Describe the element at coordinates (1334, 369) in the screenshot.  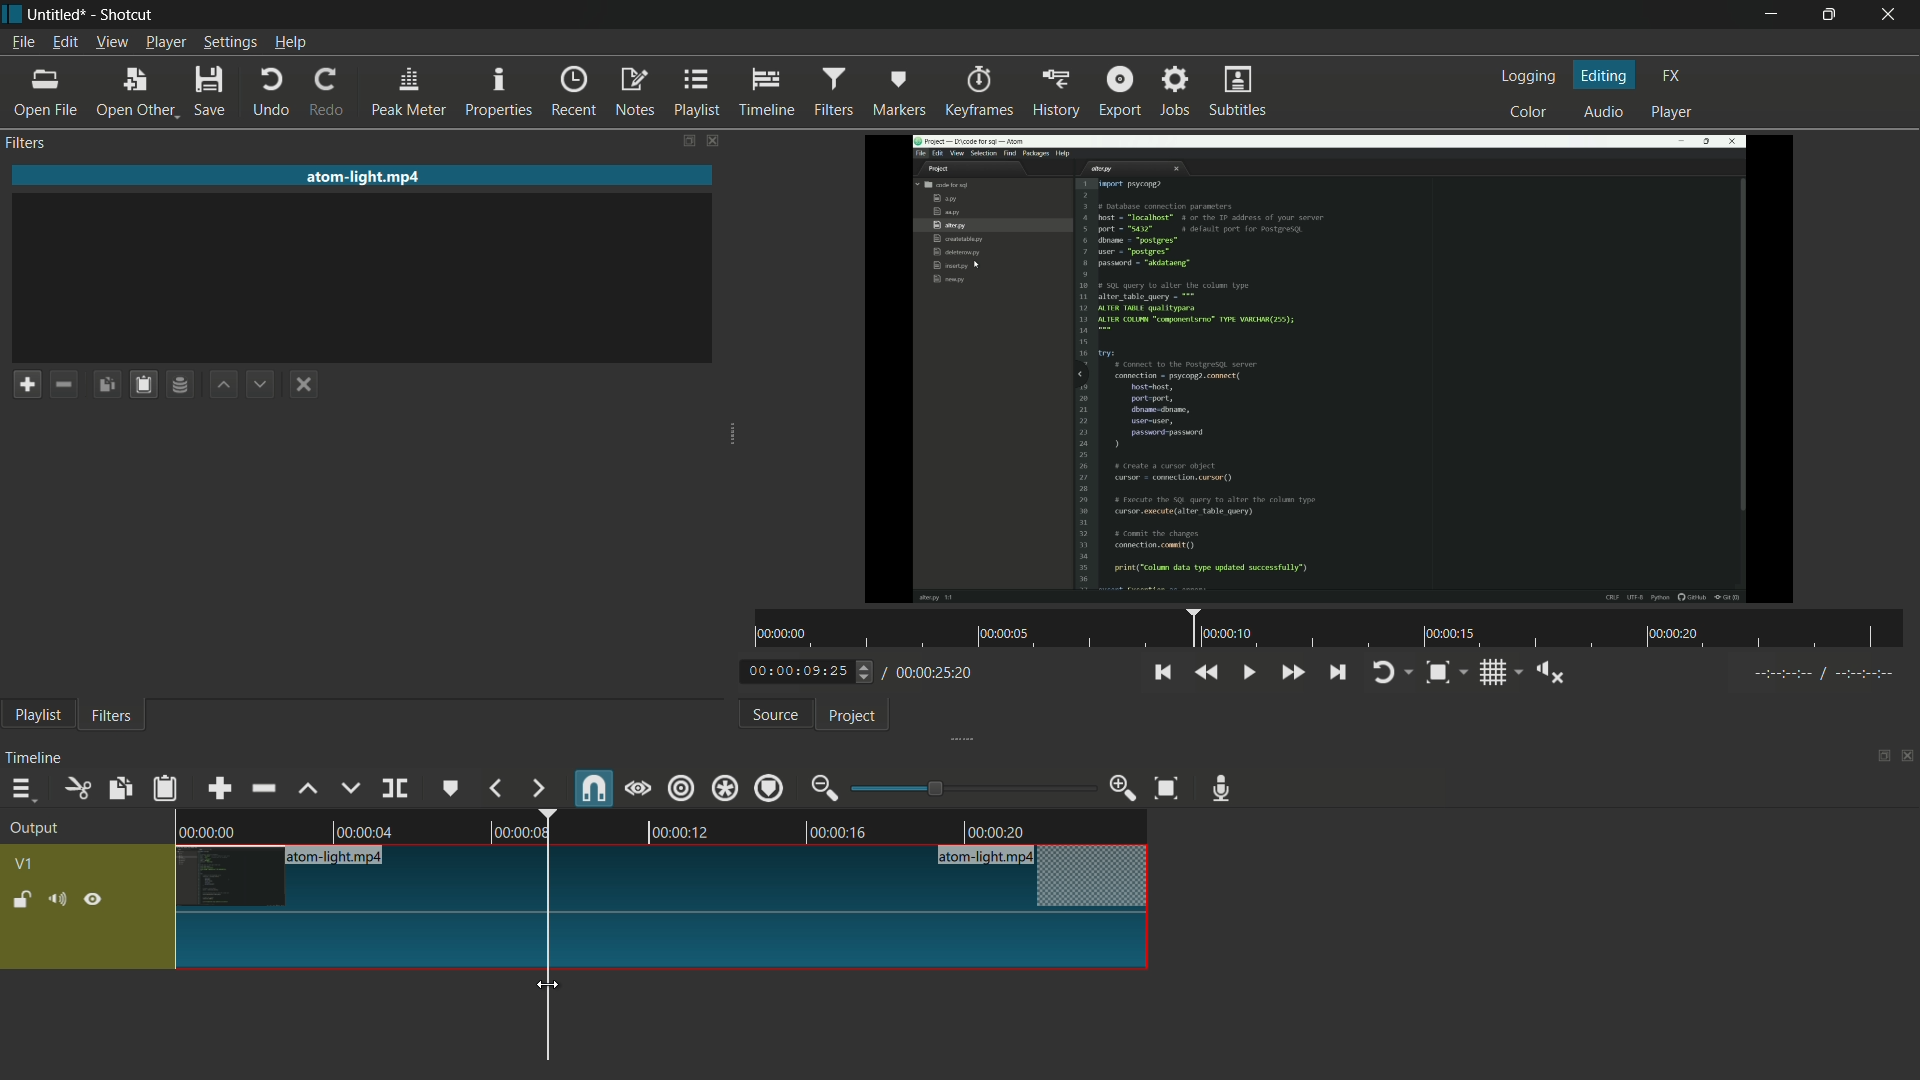
I see `imported video` at that location.